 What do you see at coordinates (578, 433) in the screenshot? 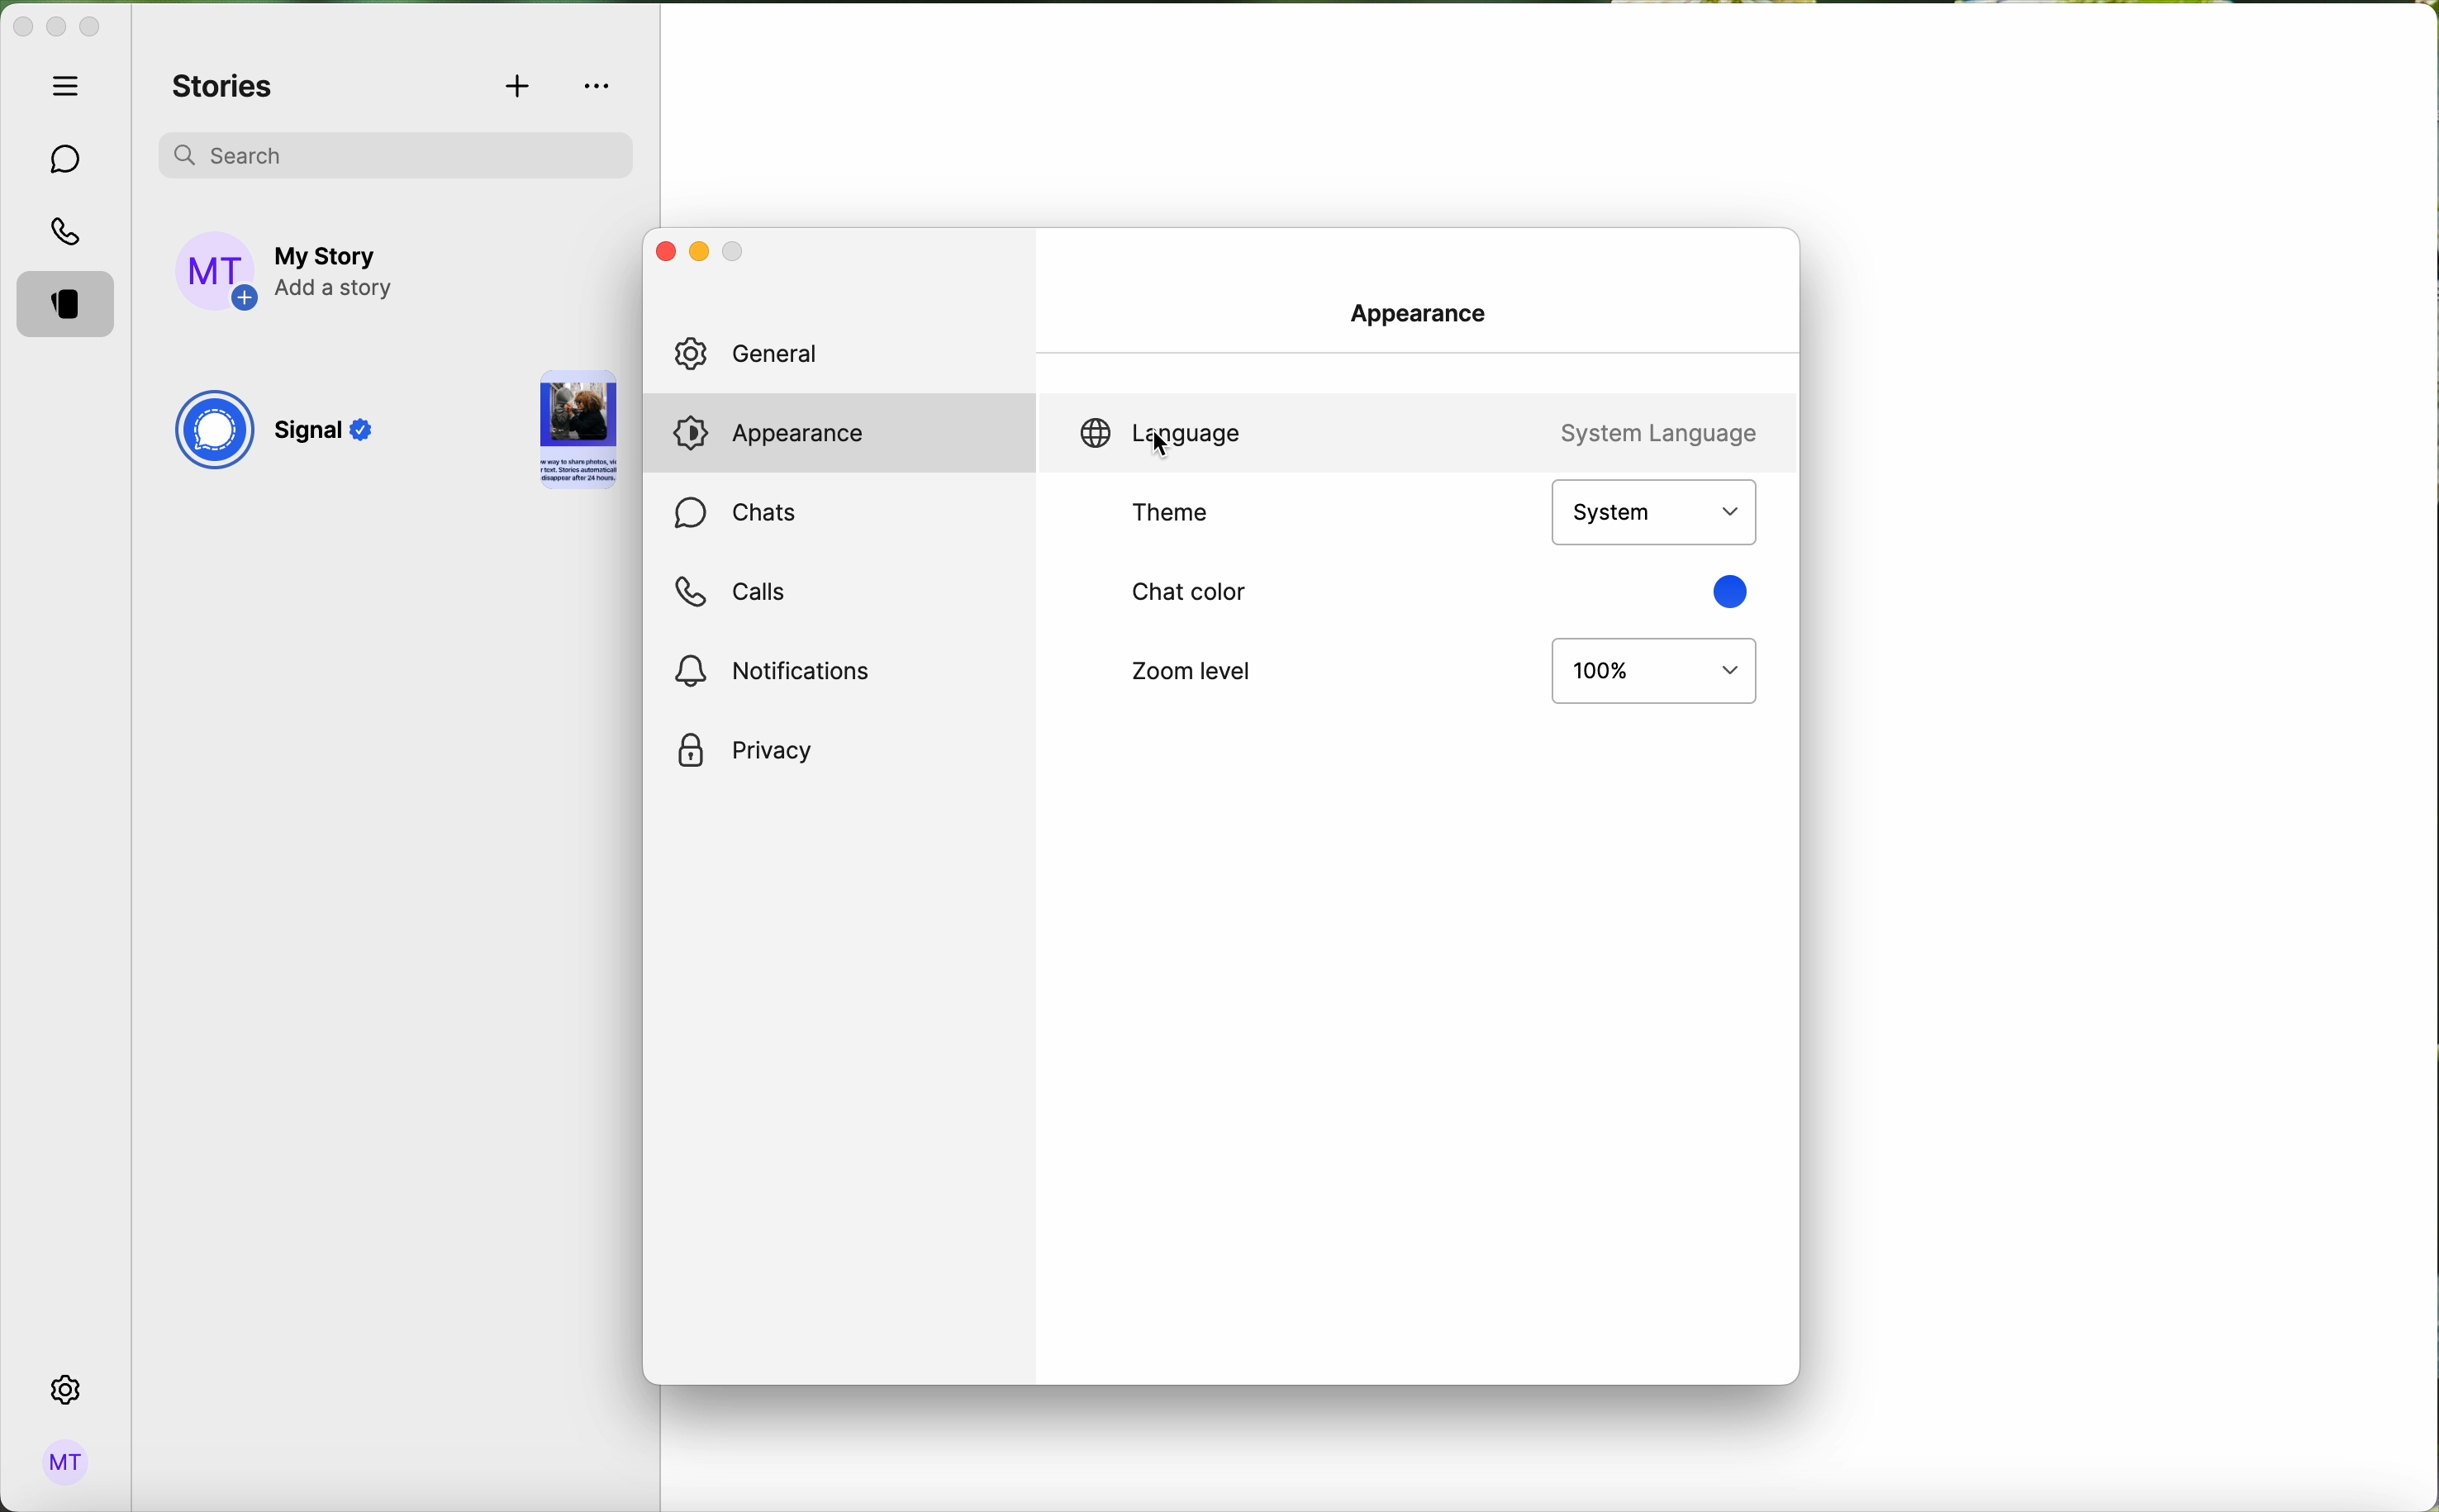
I see `story` at bounding box center [578, 433].